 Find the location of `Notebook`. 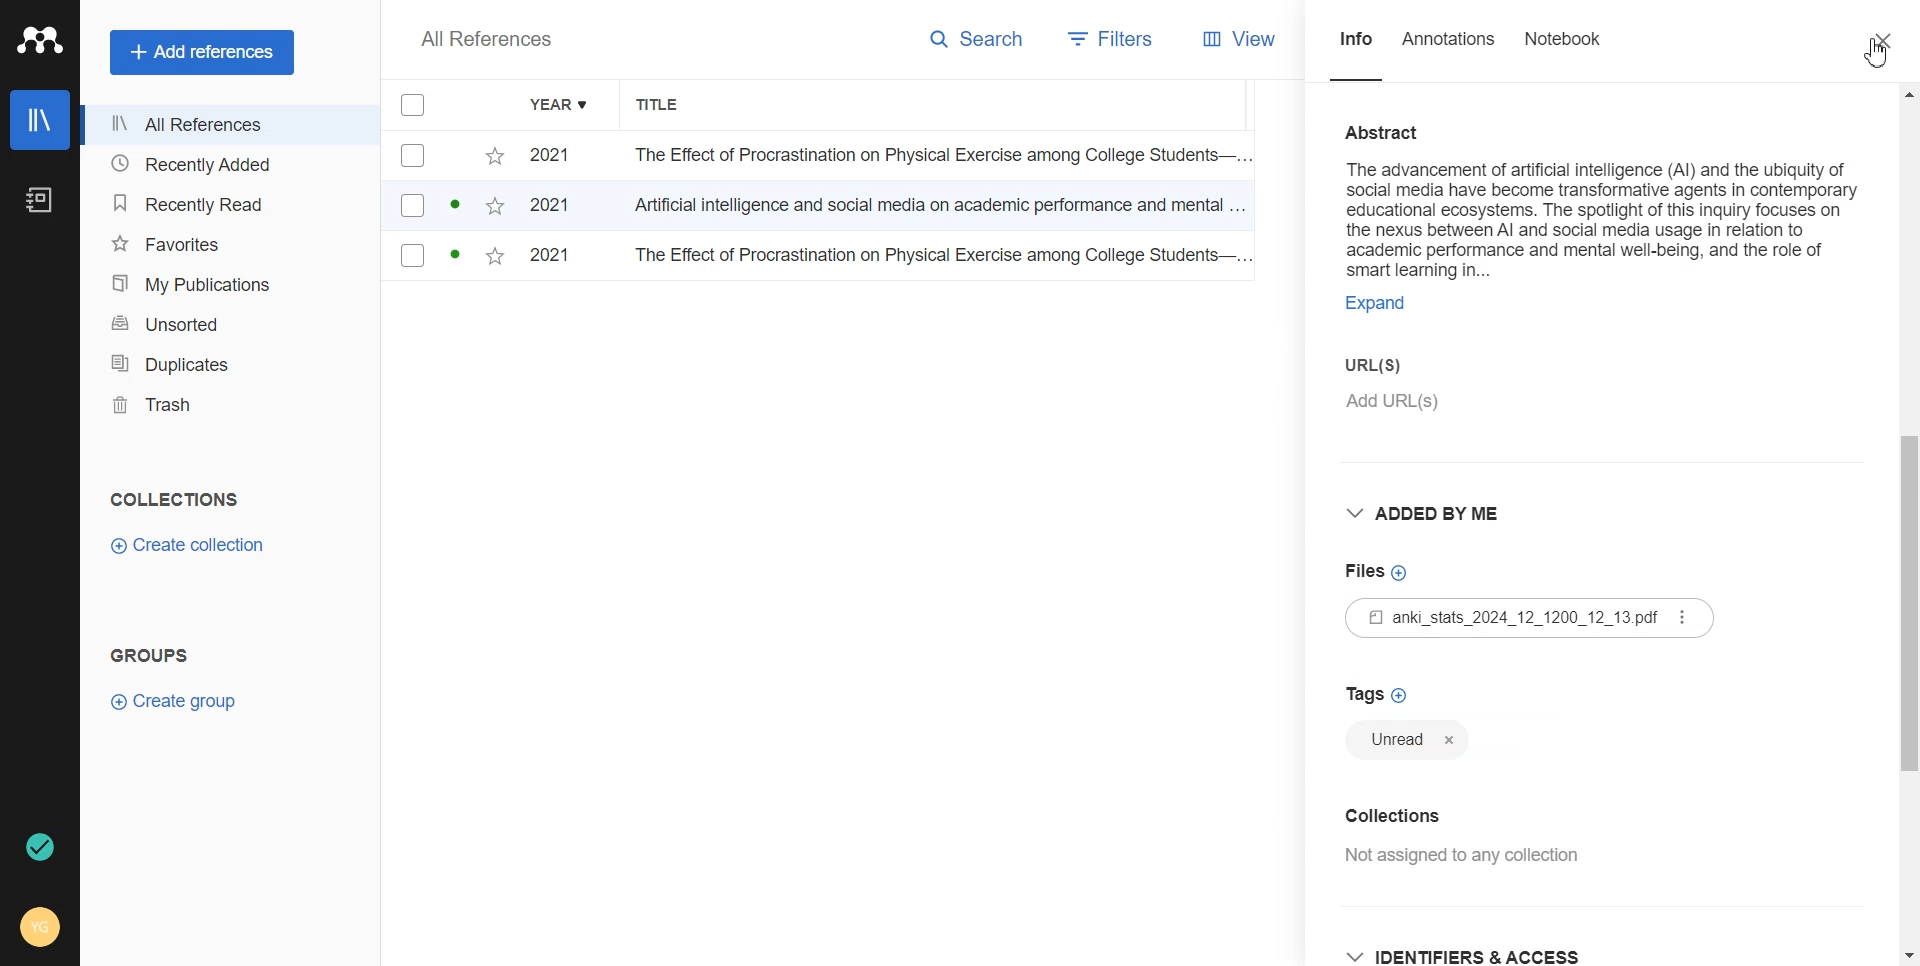

Notebook is located at coordinates (1565, 51).